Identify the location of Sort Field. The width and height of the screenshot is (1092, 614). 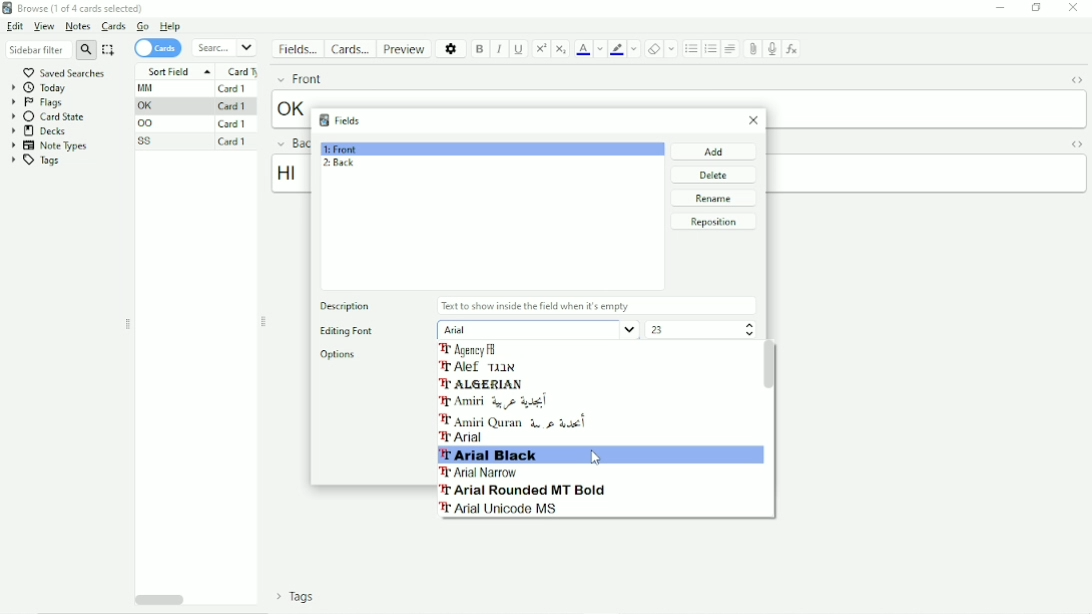
(175, 70).